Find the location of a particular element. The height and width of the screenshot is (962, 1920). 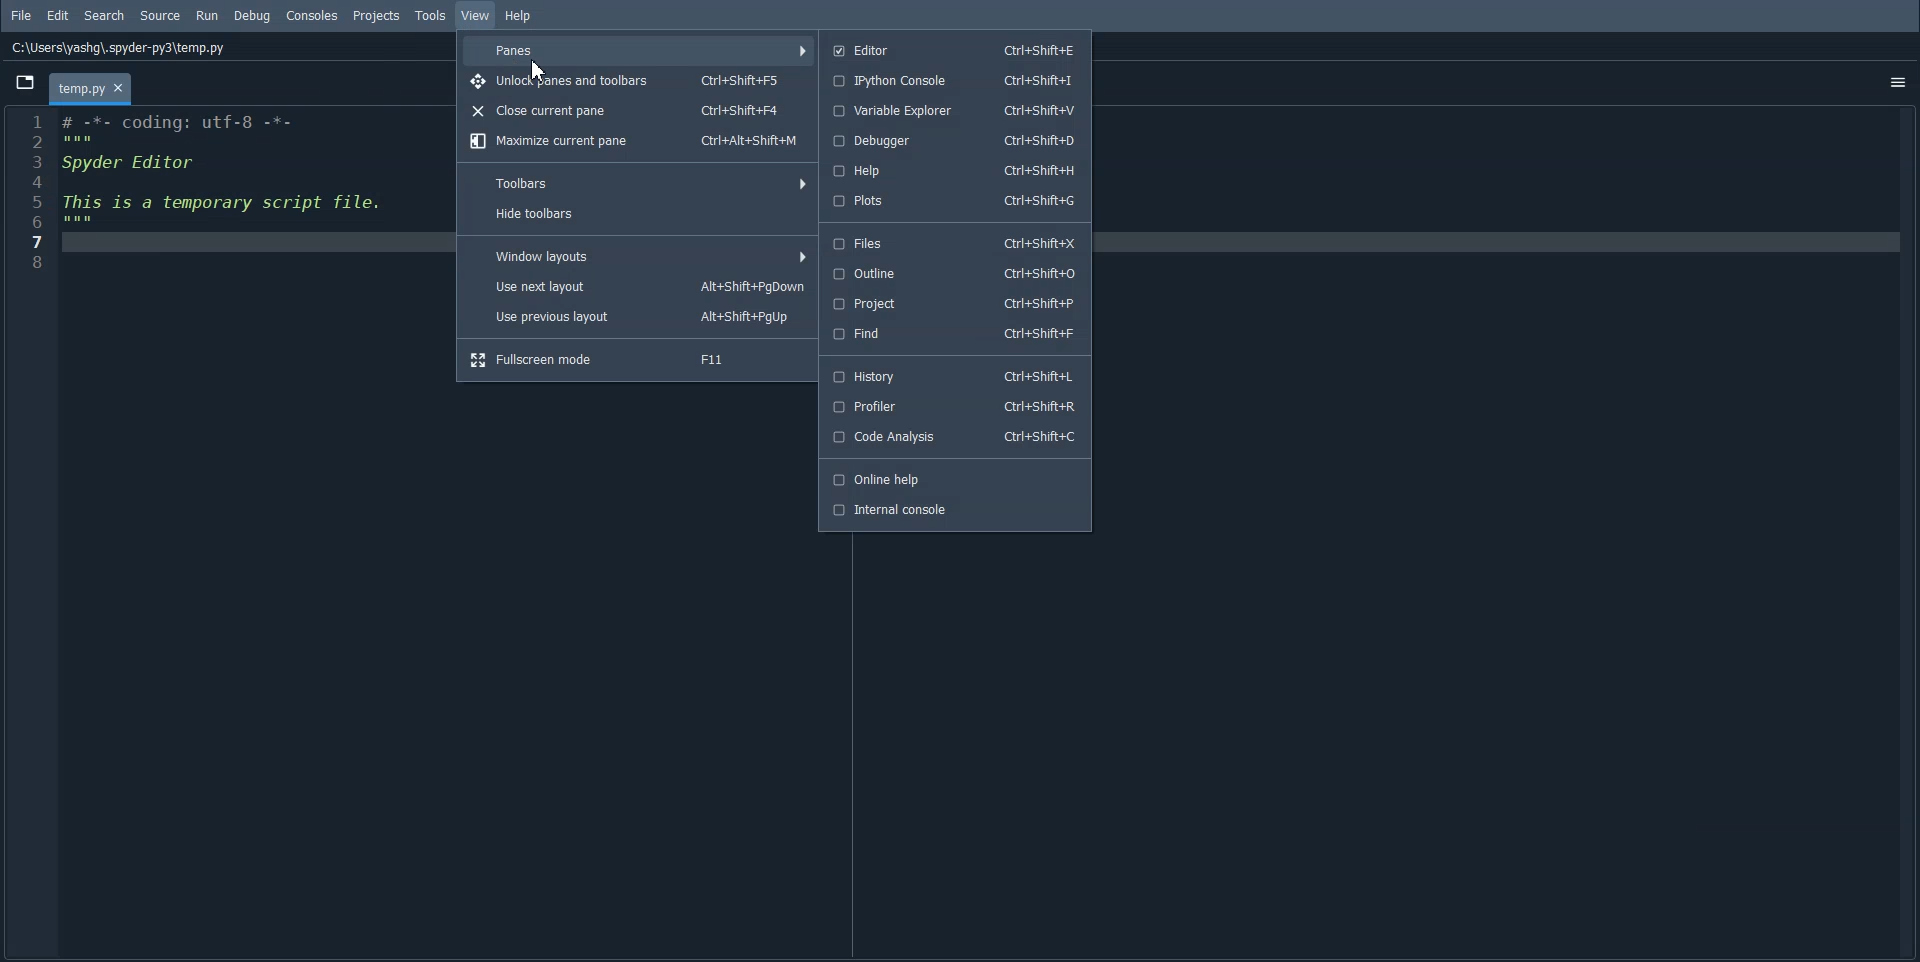

History is located at coordinates (957, 376).